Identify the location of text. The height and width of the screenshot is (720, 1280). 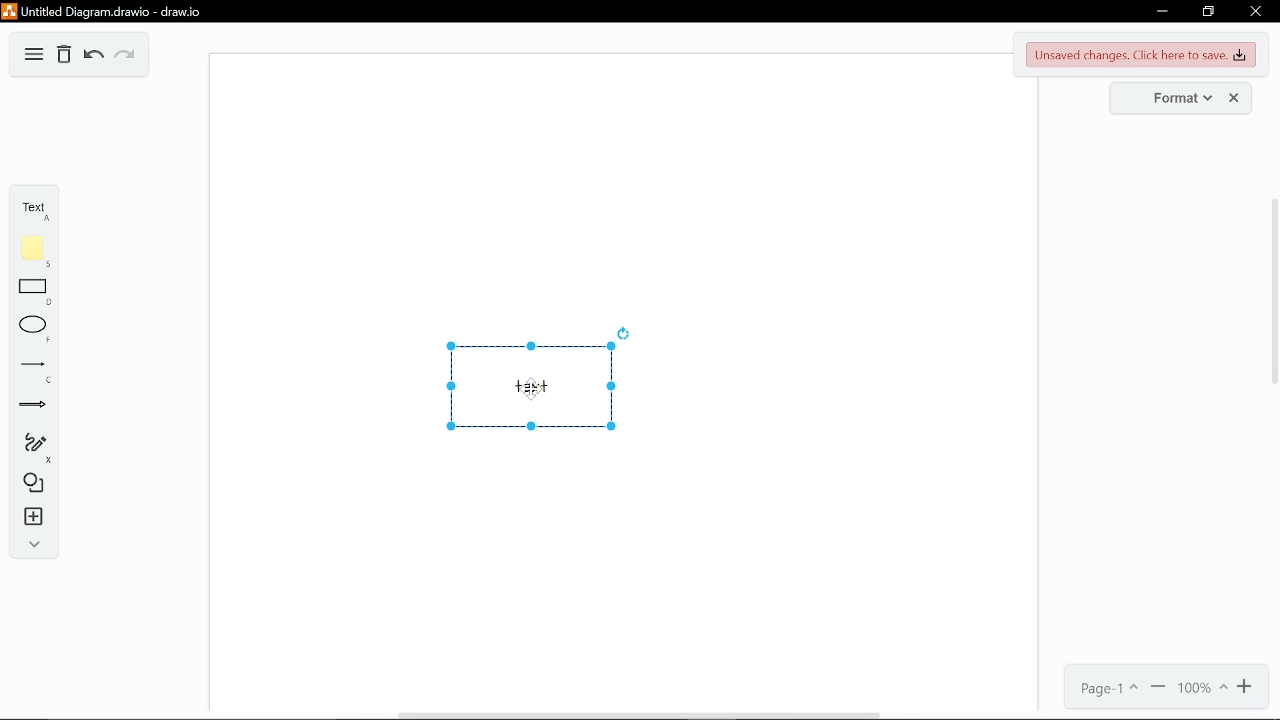
(32, 207).